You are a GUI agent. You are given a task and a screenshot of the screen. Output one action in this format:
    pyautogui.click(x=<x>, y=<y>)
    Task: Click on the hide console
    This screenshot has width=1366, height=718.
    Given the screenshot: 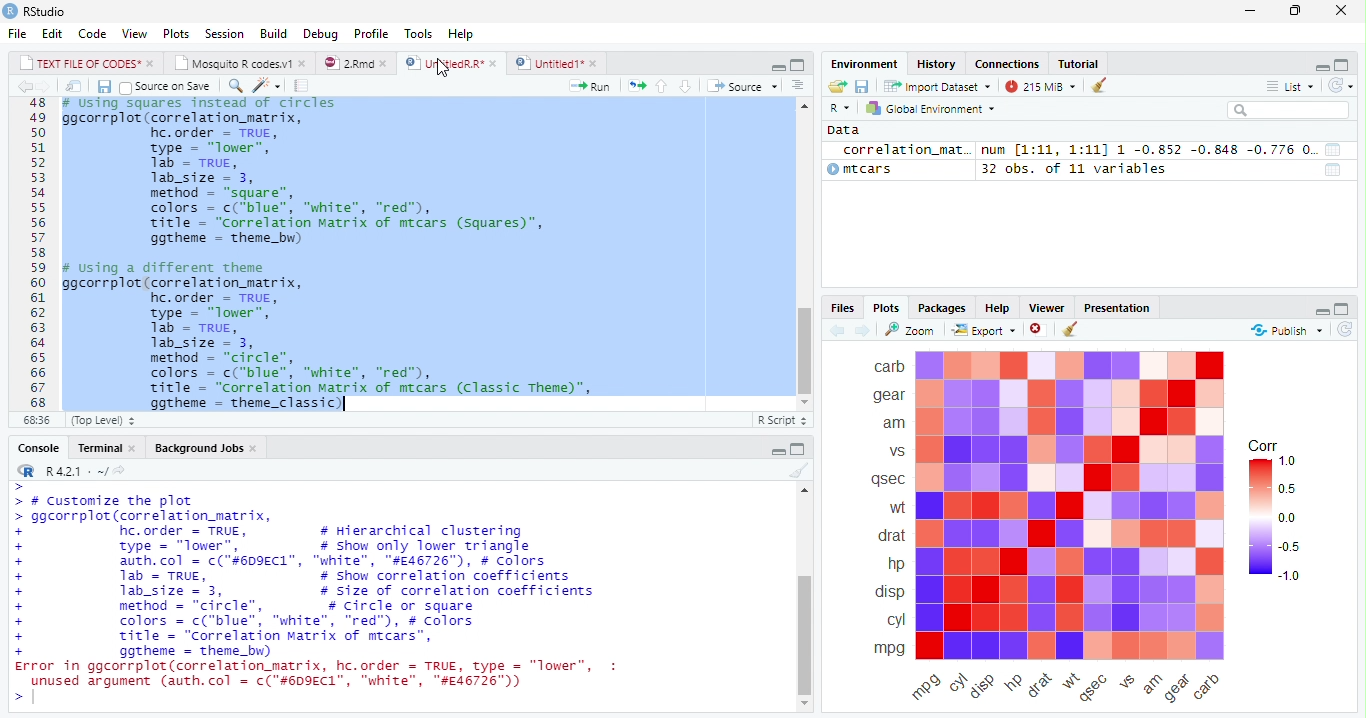 What is the action you would take?
    pyautogui.click(x=1346, y=65)
    